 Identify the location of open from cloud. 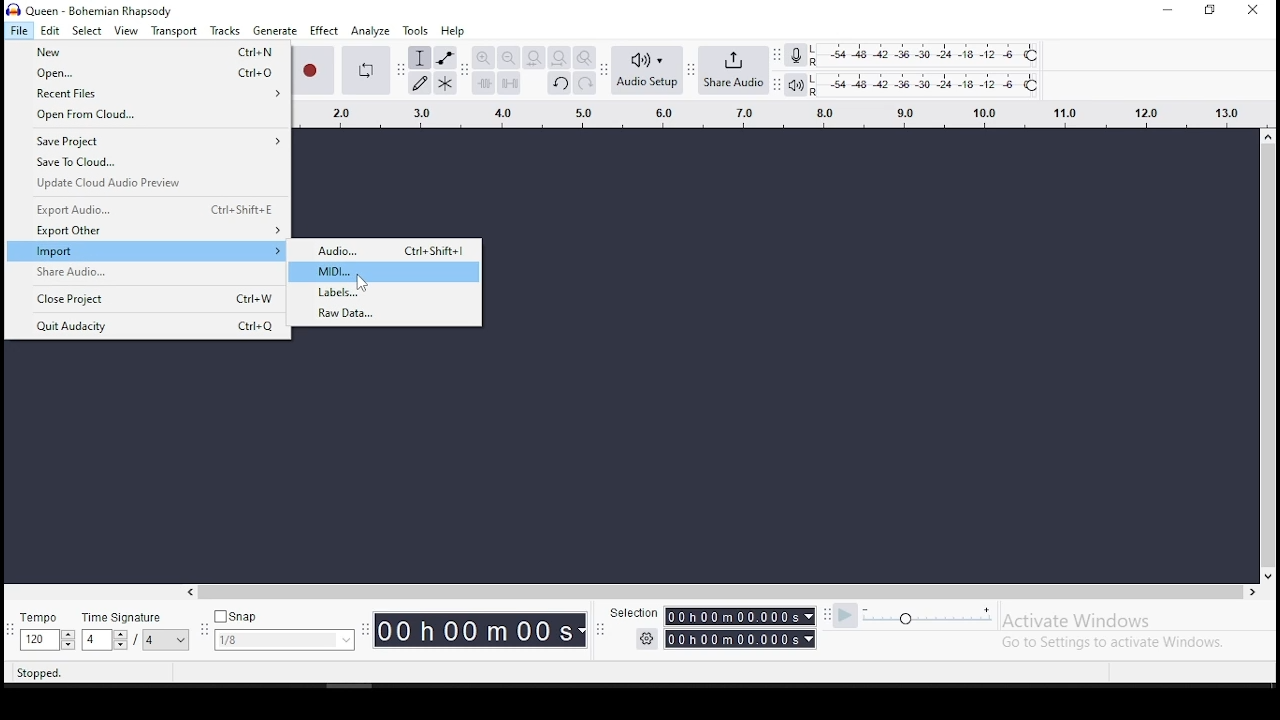
(141, 117).